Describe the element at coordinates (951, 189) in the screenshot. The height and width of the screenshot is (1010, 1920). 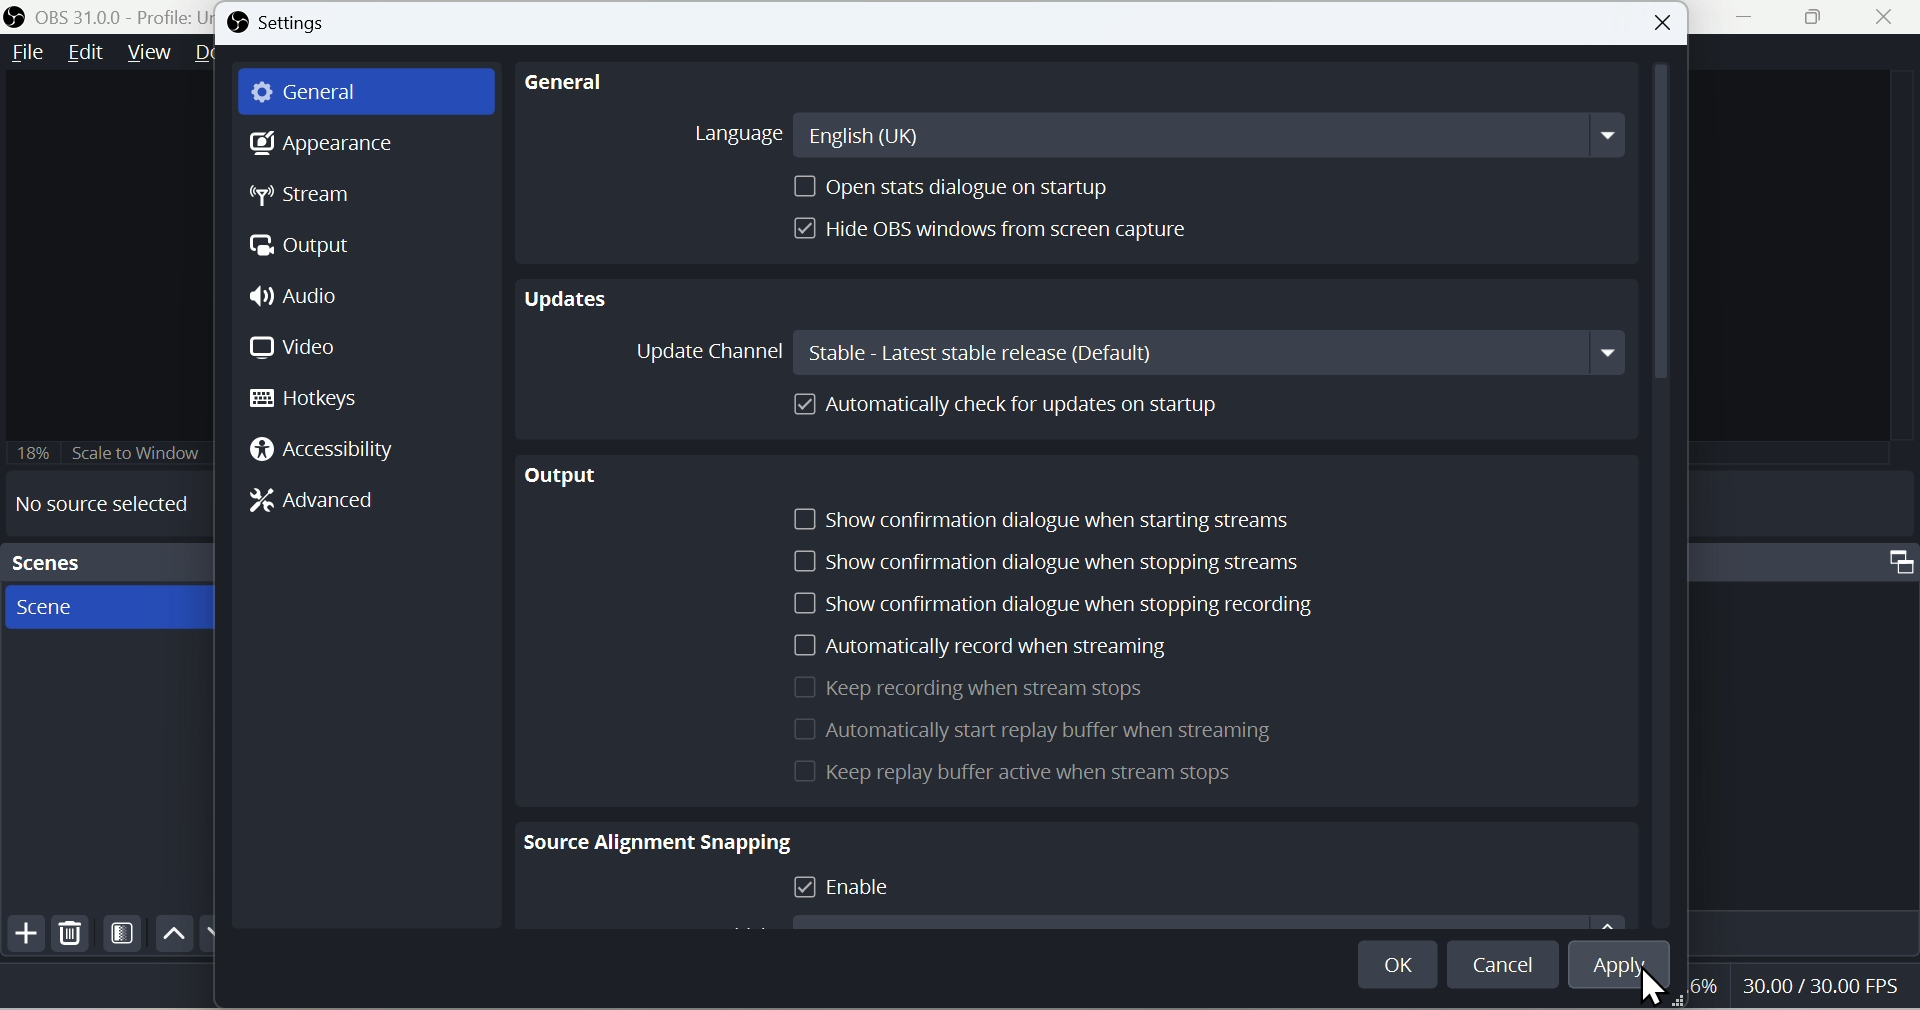
I see `Open stats dialogue` at that location.